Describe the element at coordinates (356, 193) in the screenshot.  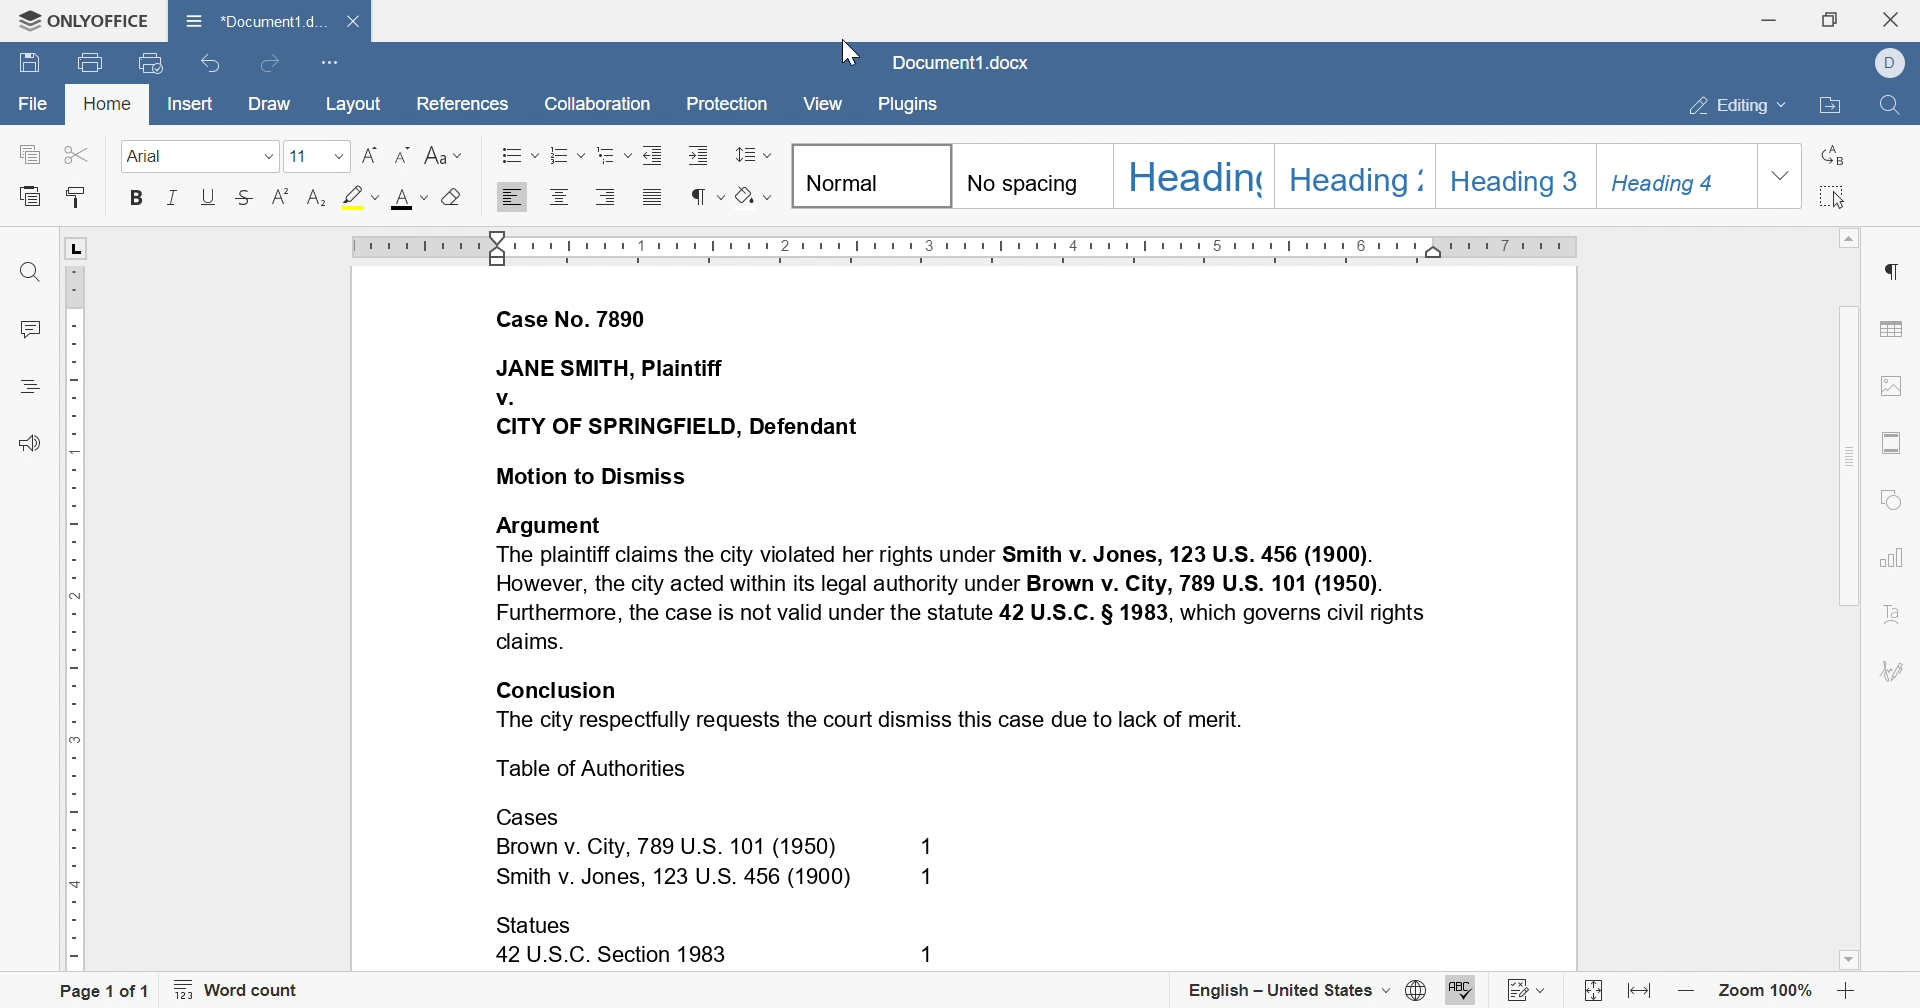
I see `highlight color` at that location.